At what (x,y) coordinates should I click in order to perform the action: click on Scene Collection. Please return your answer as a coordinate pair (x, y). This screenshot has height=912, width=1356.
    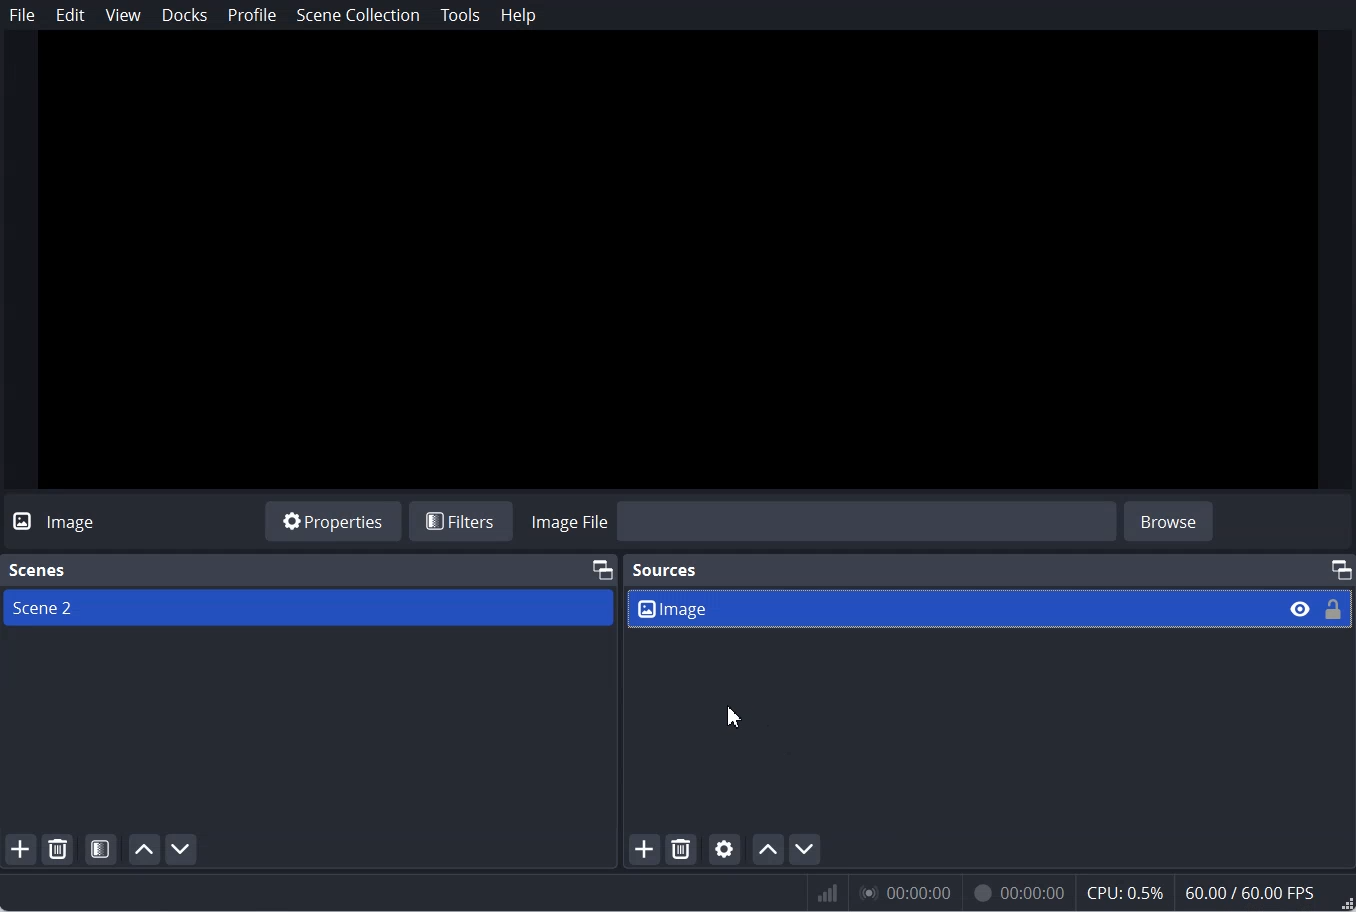
    Looking at the image, I should click on (358, 16).